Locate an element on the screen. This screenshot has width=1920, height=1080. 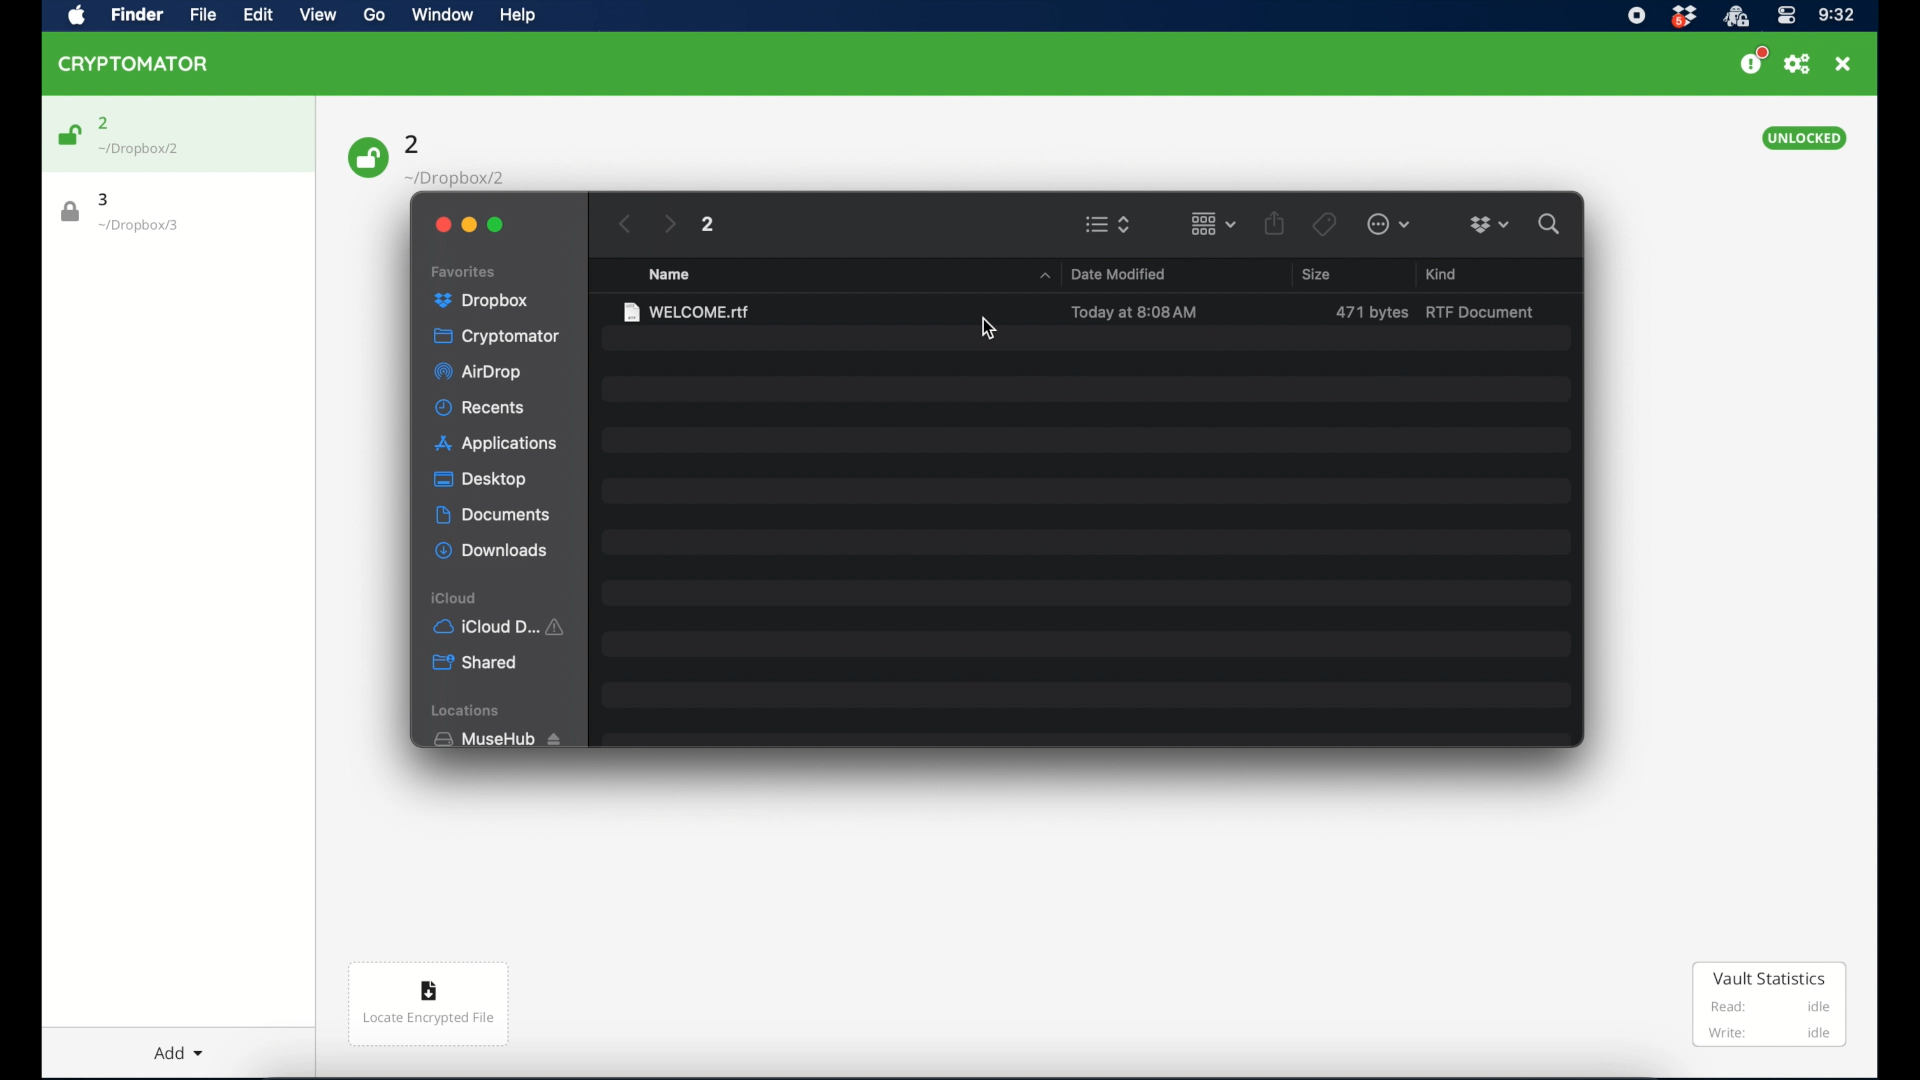
cryptomator is located at coordinates (495, 338).